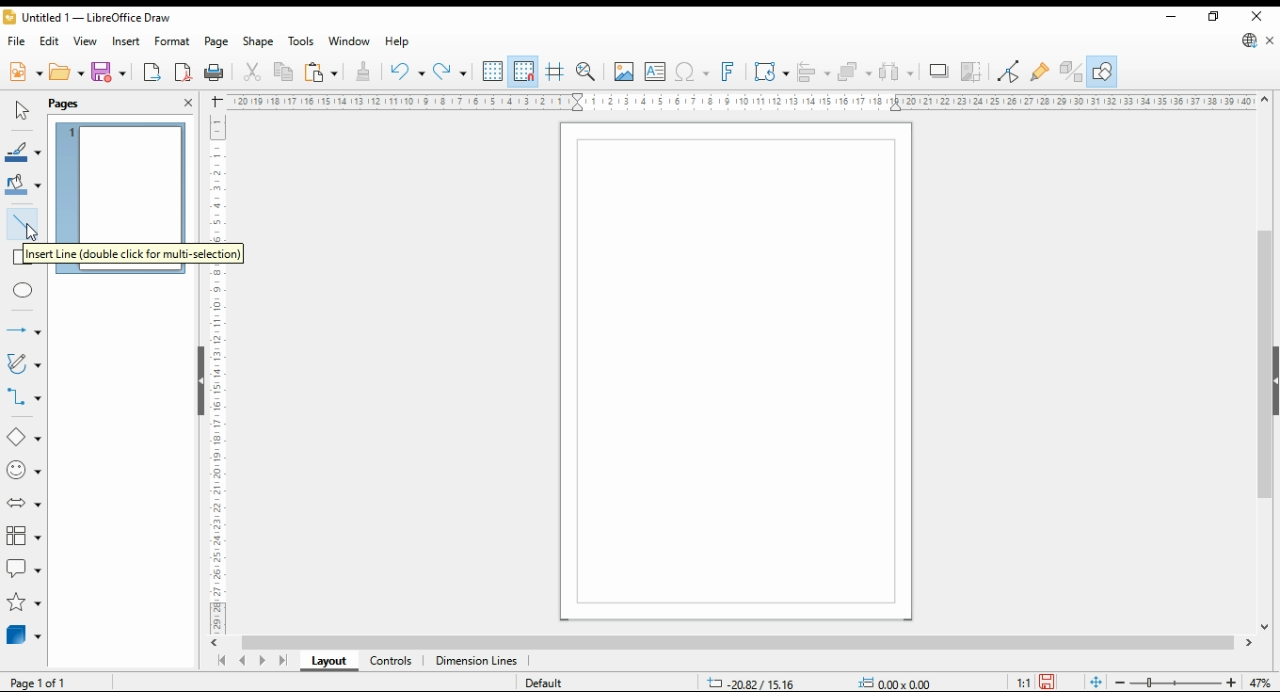 Image resolution: width=1280 pixels, height=692 pixels. I want to click on insert line, so click(20, 217).